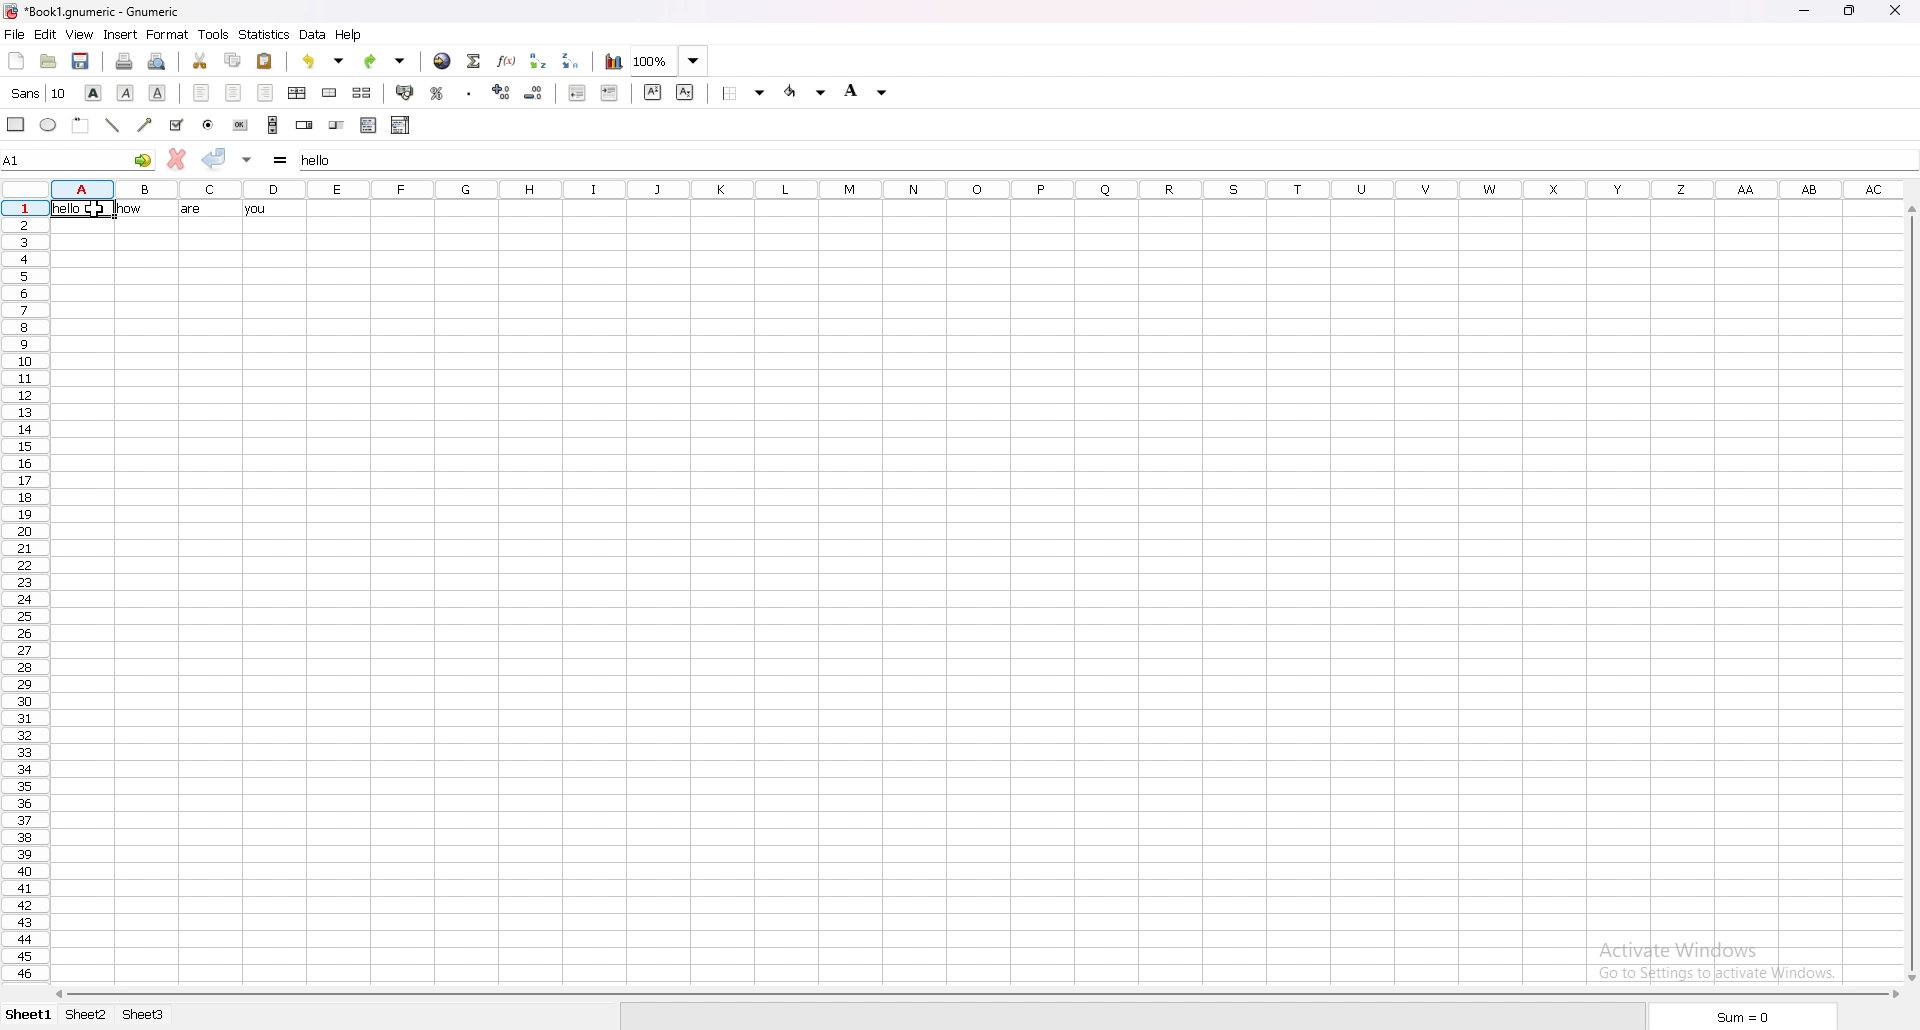 The height and width of the screenshot is (1030, 1920). Describe the element at coordinates (189, 208) in the screenshot. I see `are` at that location.